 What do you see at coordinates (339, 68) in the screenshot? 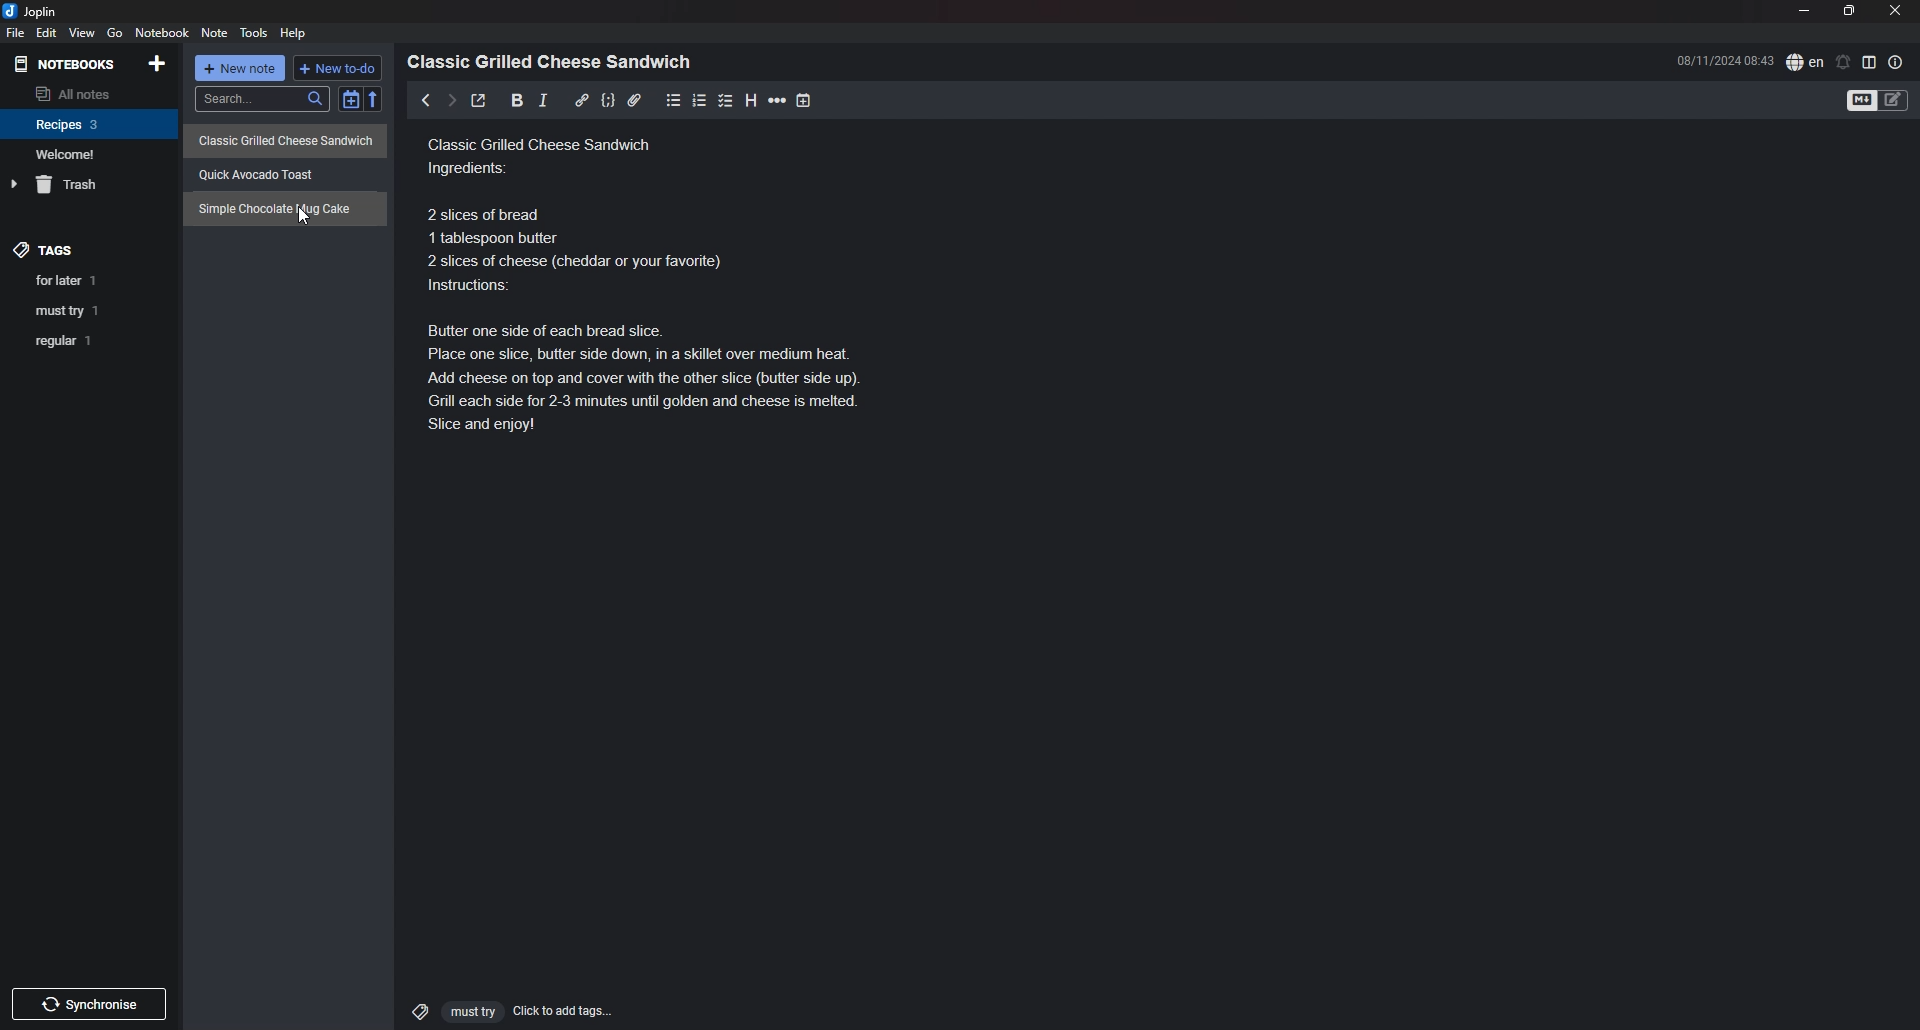
I see `new todo` at bounding box center [339, 68].